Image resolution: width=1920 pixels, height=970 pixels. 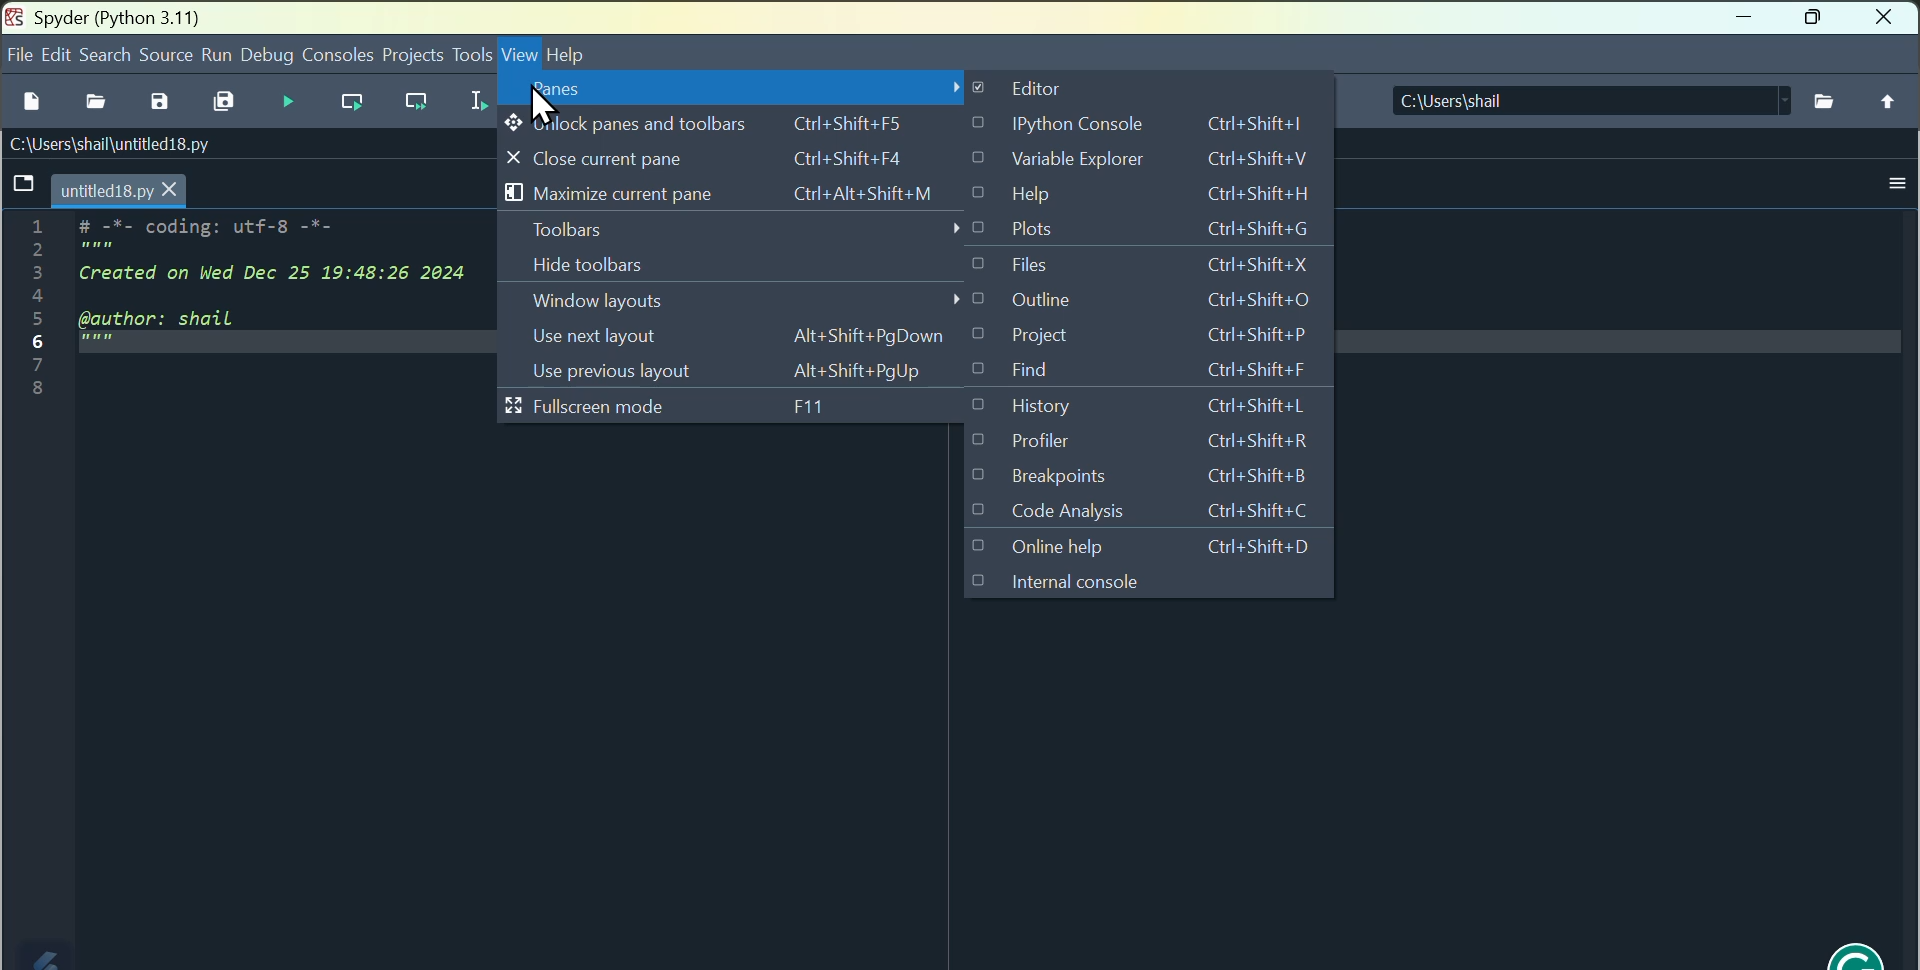 What do you see at coordinates (1884, 18) in the screenshot?
I see `close` at bounding box center [1884, 18].